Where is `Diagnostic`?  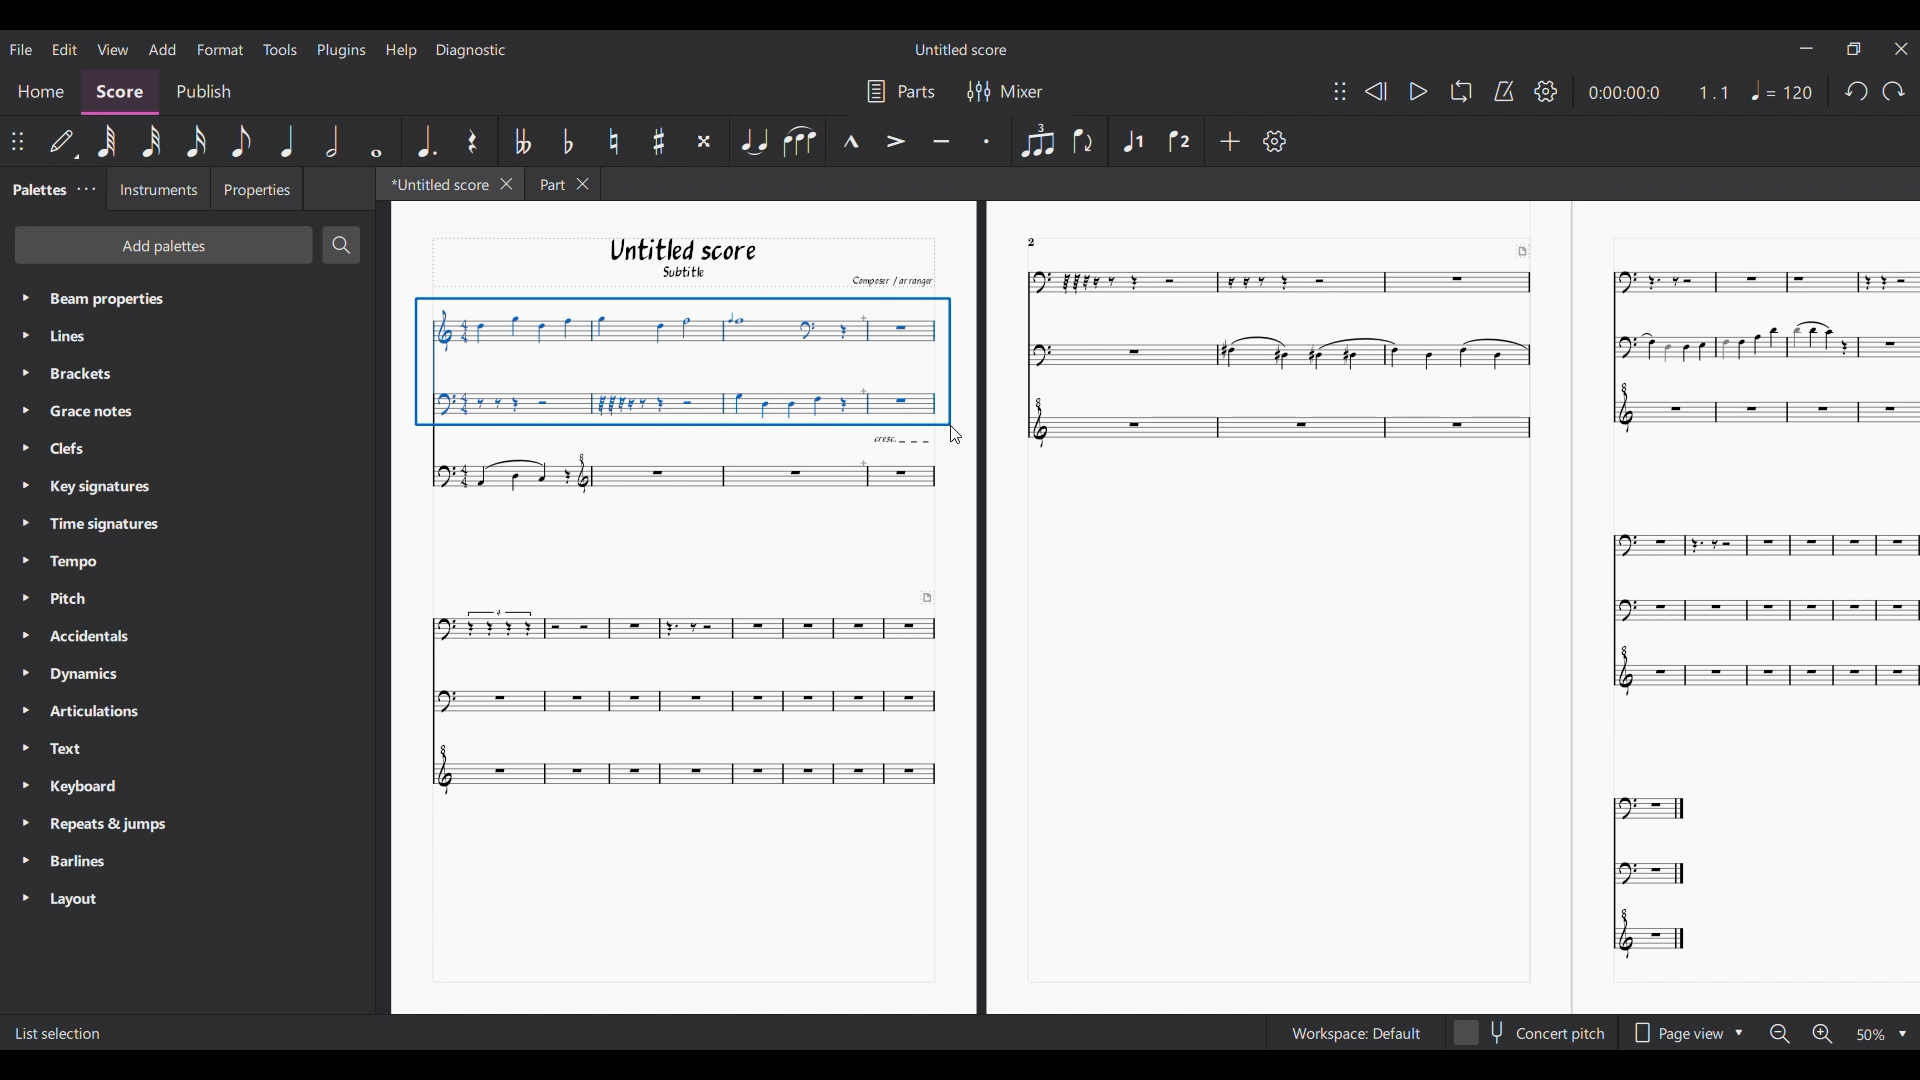
Diagnostic is located at coordinates (471, 50).